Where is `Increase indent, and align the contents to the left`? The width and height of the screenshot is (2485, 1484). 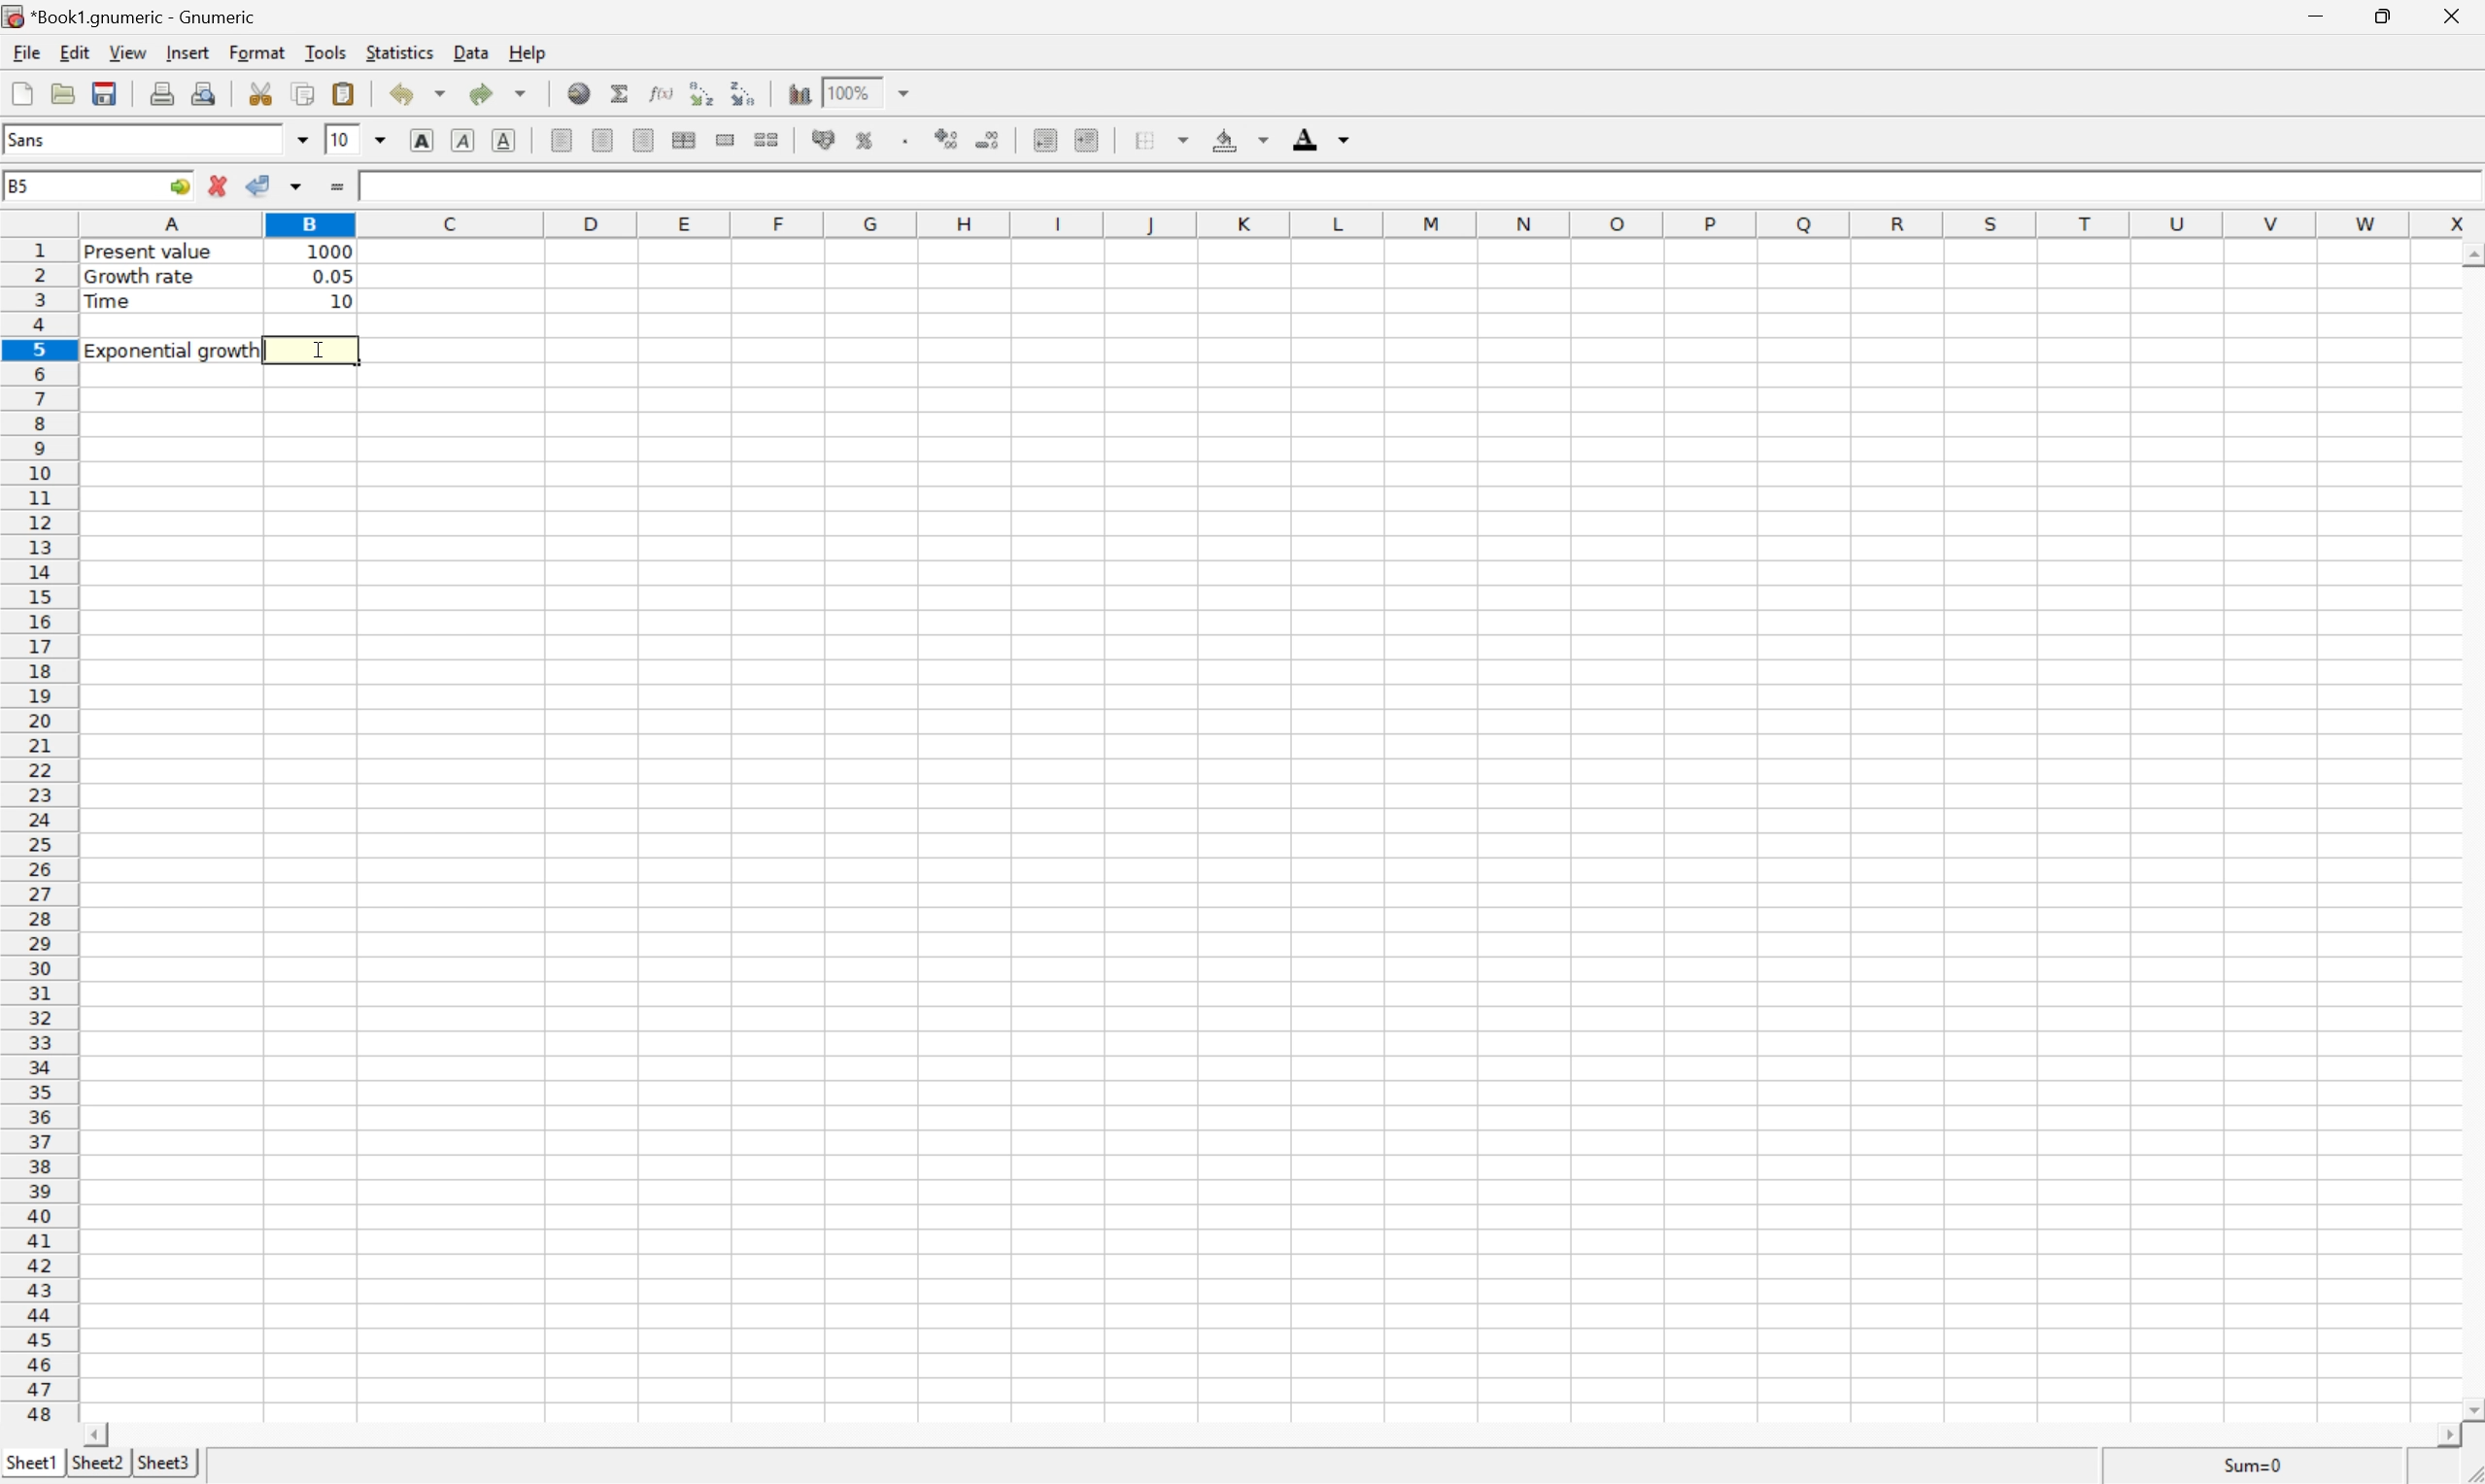 Increase indent, and align the contents to the left is located at coordinates (744, 93).